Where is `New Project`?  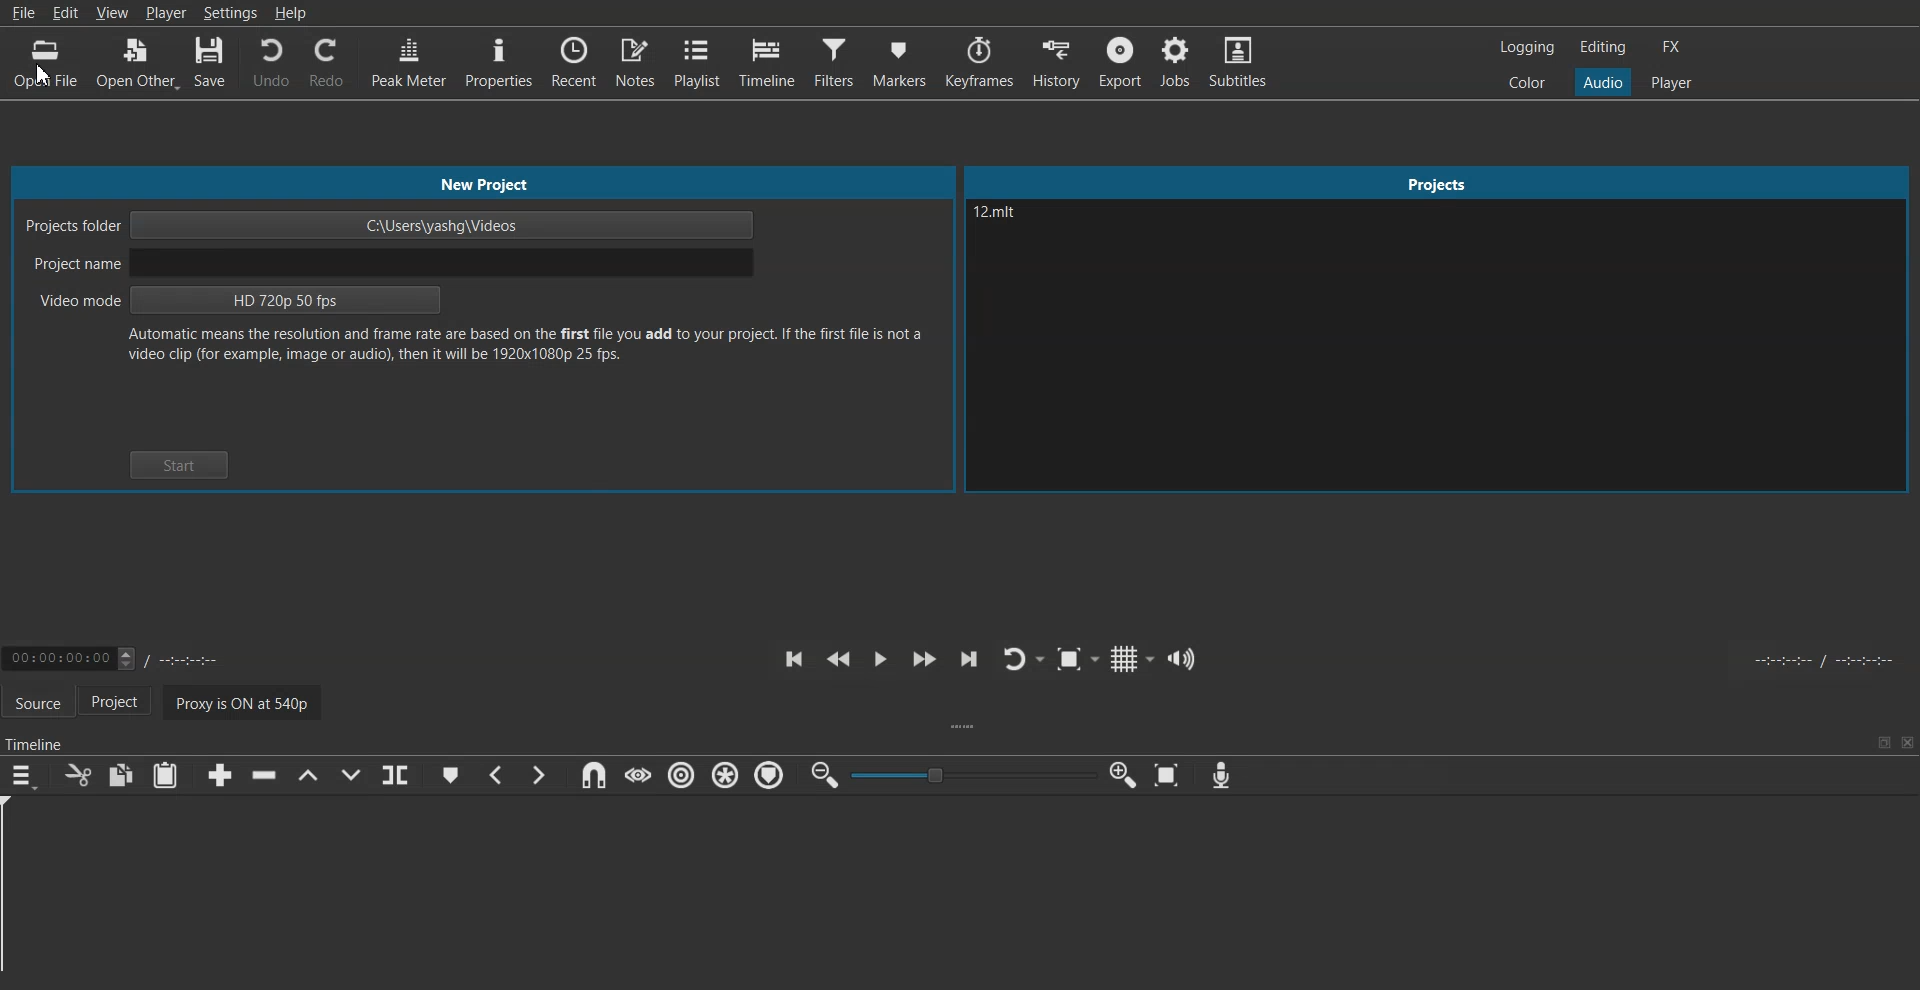 New Project is located at coordinates (481, 183).